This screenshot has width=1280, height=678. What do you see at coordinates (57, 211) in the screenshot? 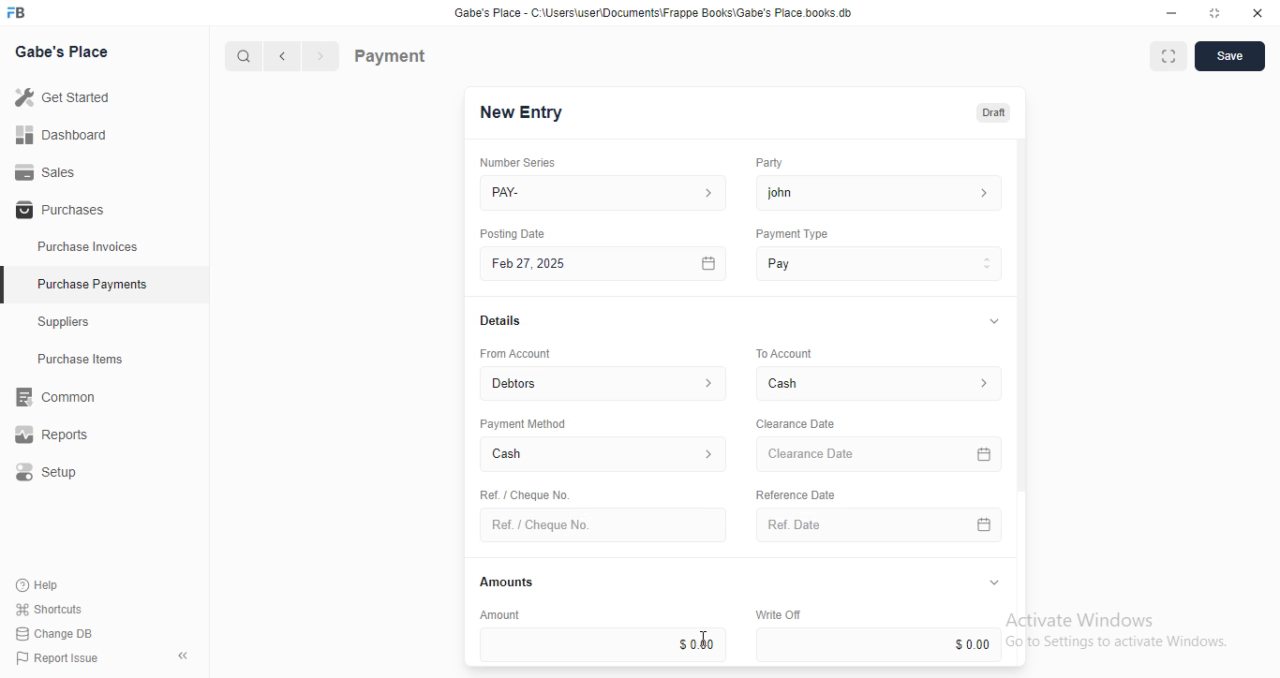
I see `Purchases` at bounding box center [57, 211].